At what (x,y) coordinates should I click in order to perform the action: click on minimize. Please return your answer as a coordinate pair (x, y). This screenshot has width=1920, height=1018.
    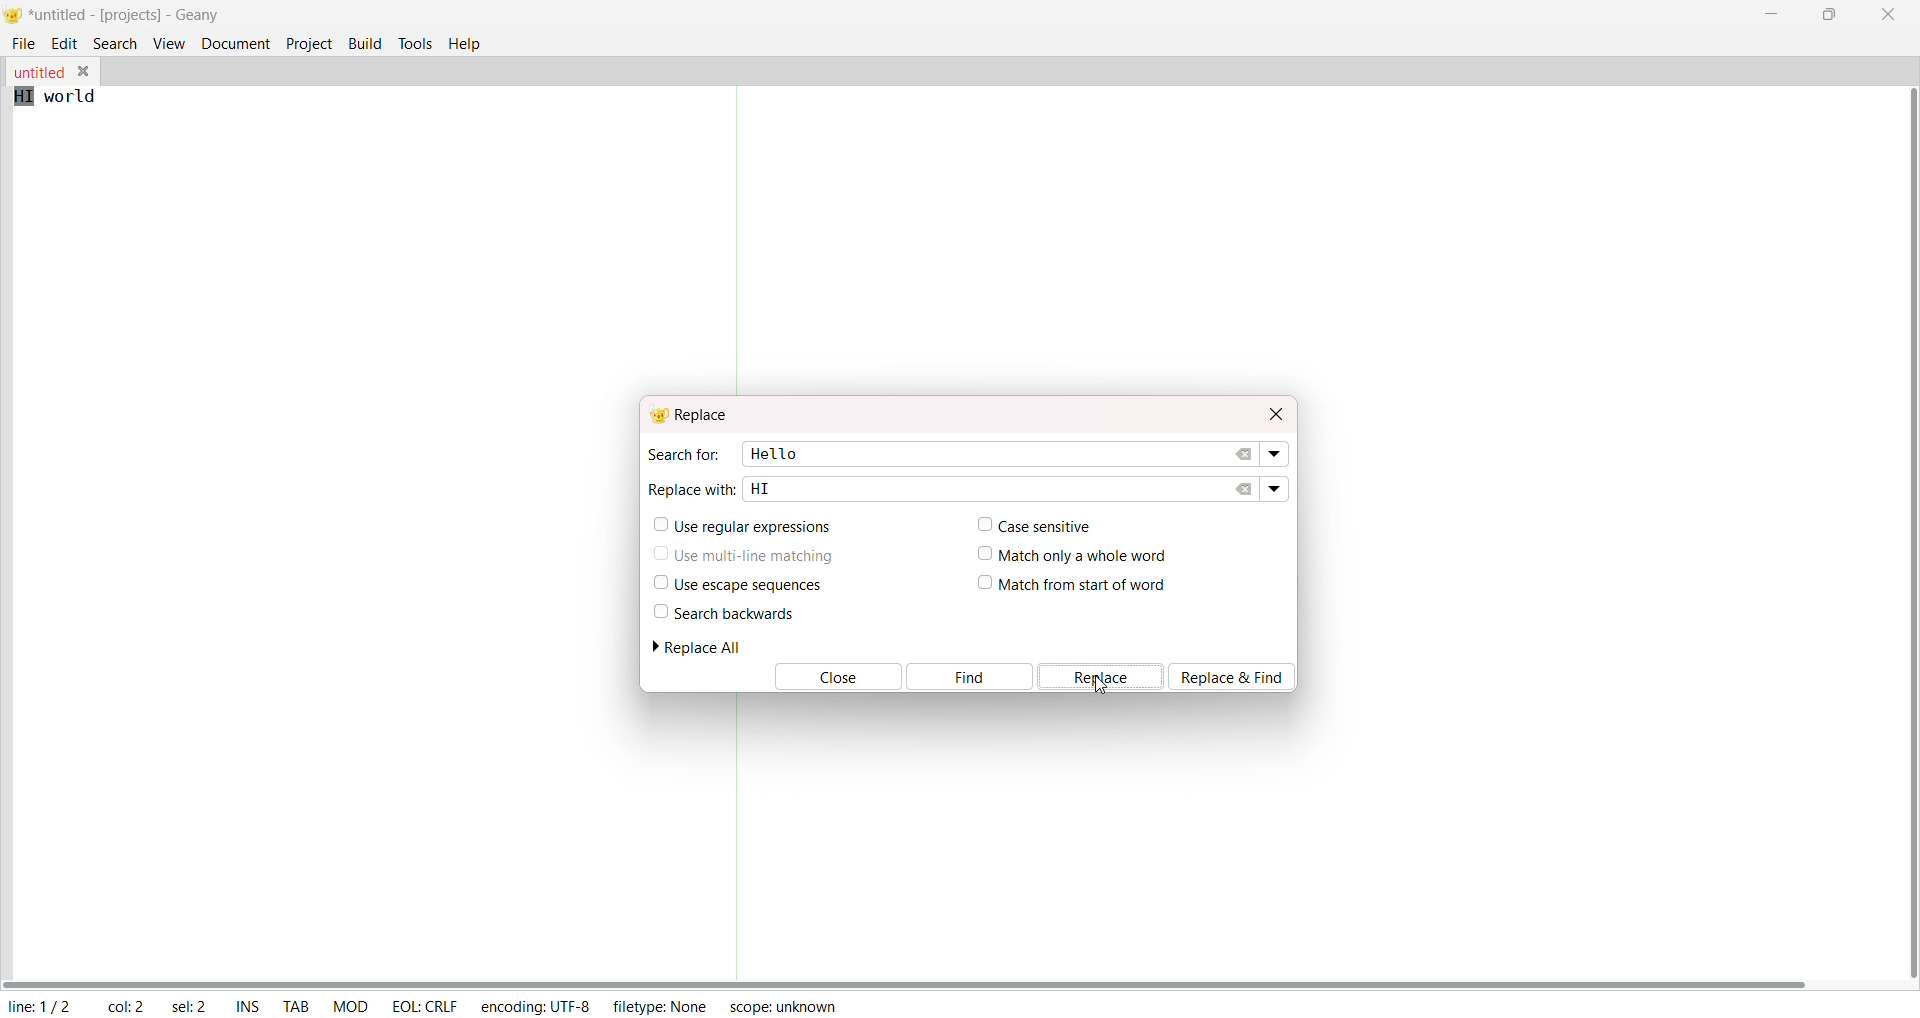
    Looking at the image, I should click on (1776, 12).